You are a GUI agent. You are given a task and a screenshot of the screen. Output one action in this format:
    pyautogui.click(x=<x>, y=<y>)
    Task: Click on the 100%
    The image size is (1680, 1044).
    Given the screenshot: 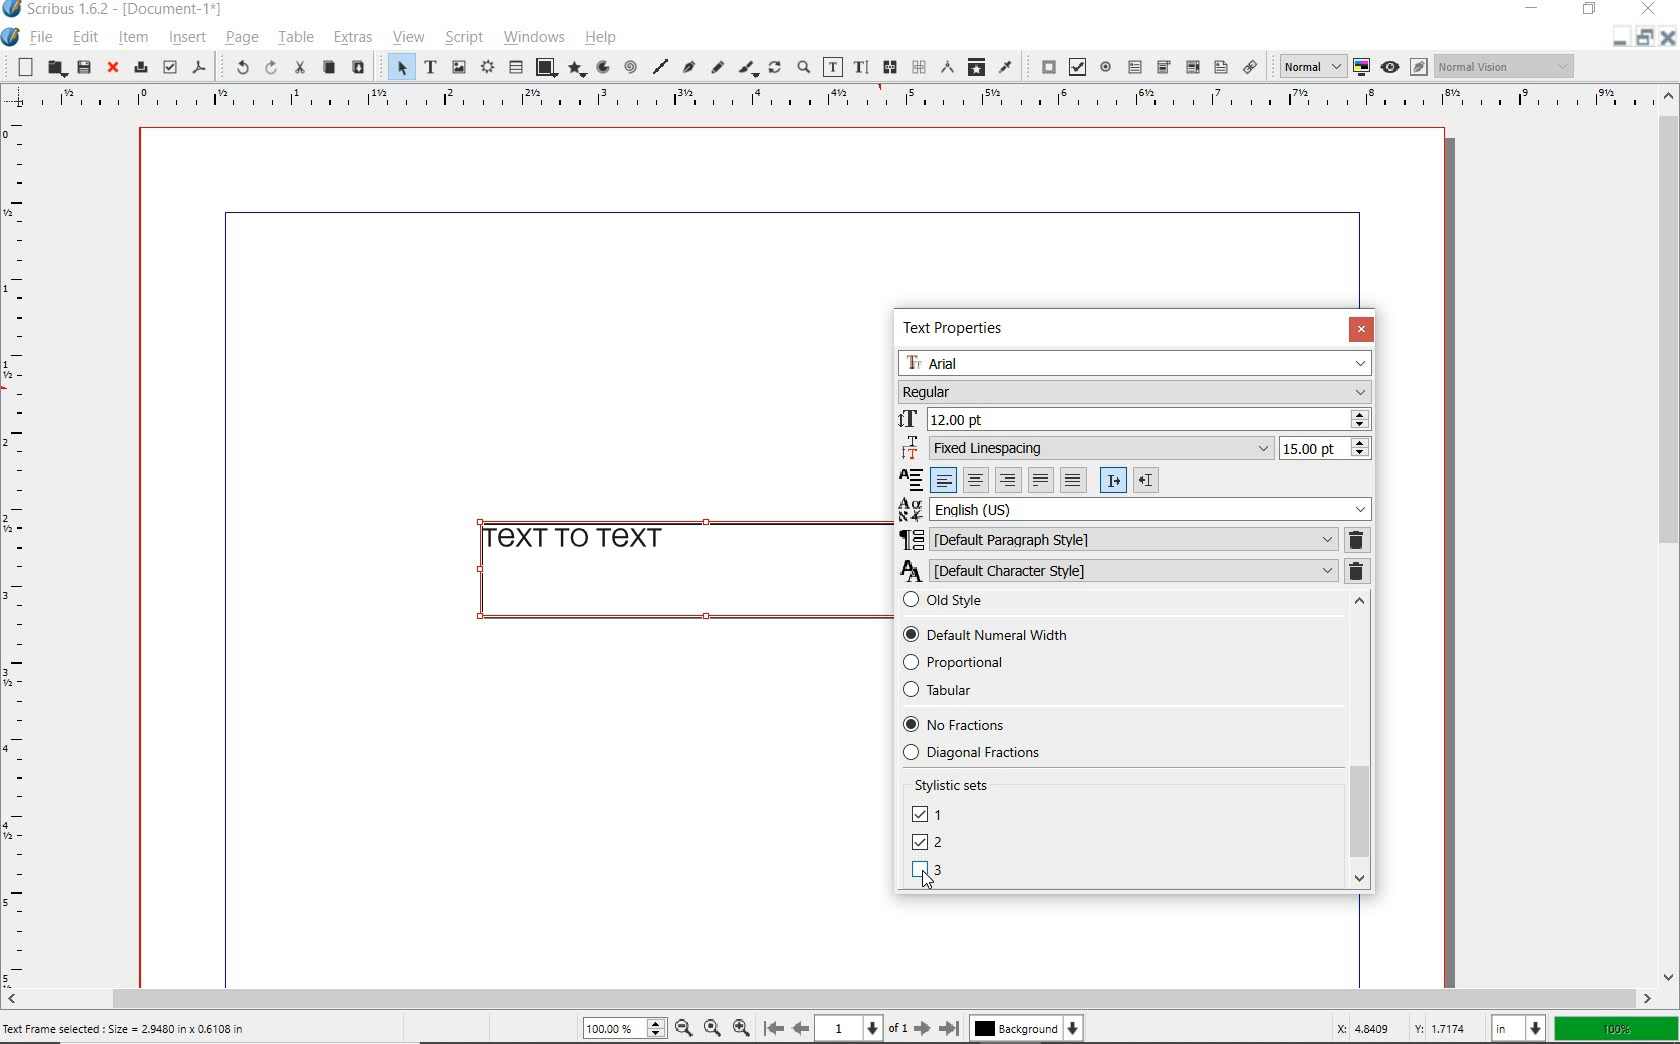 What is the action you would take?
    pyautogui.click(x=621, y=1029)
    